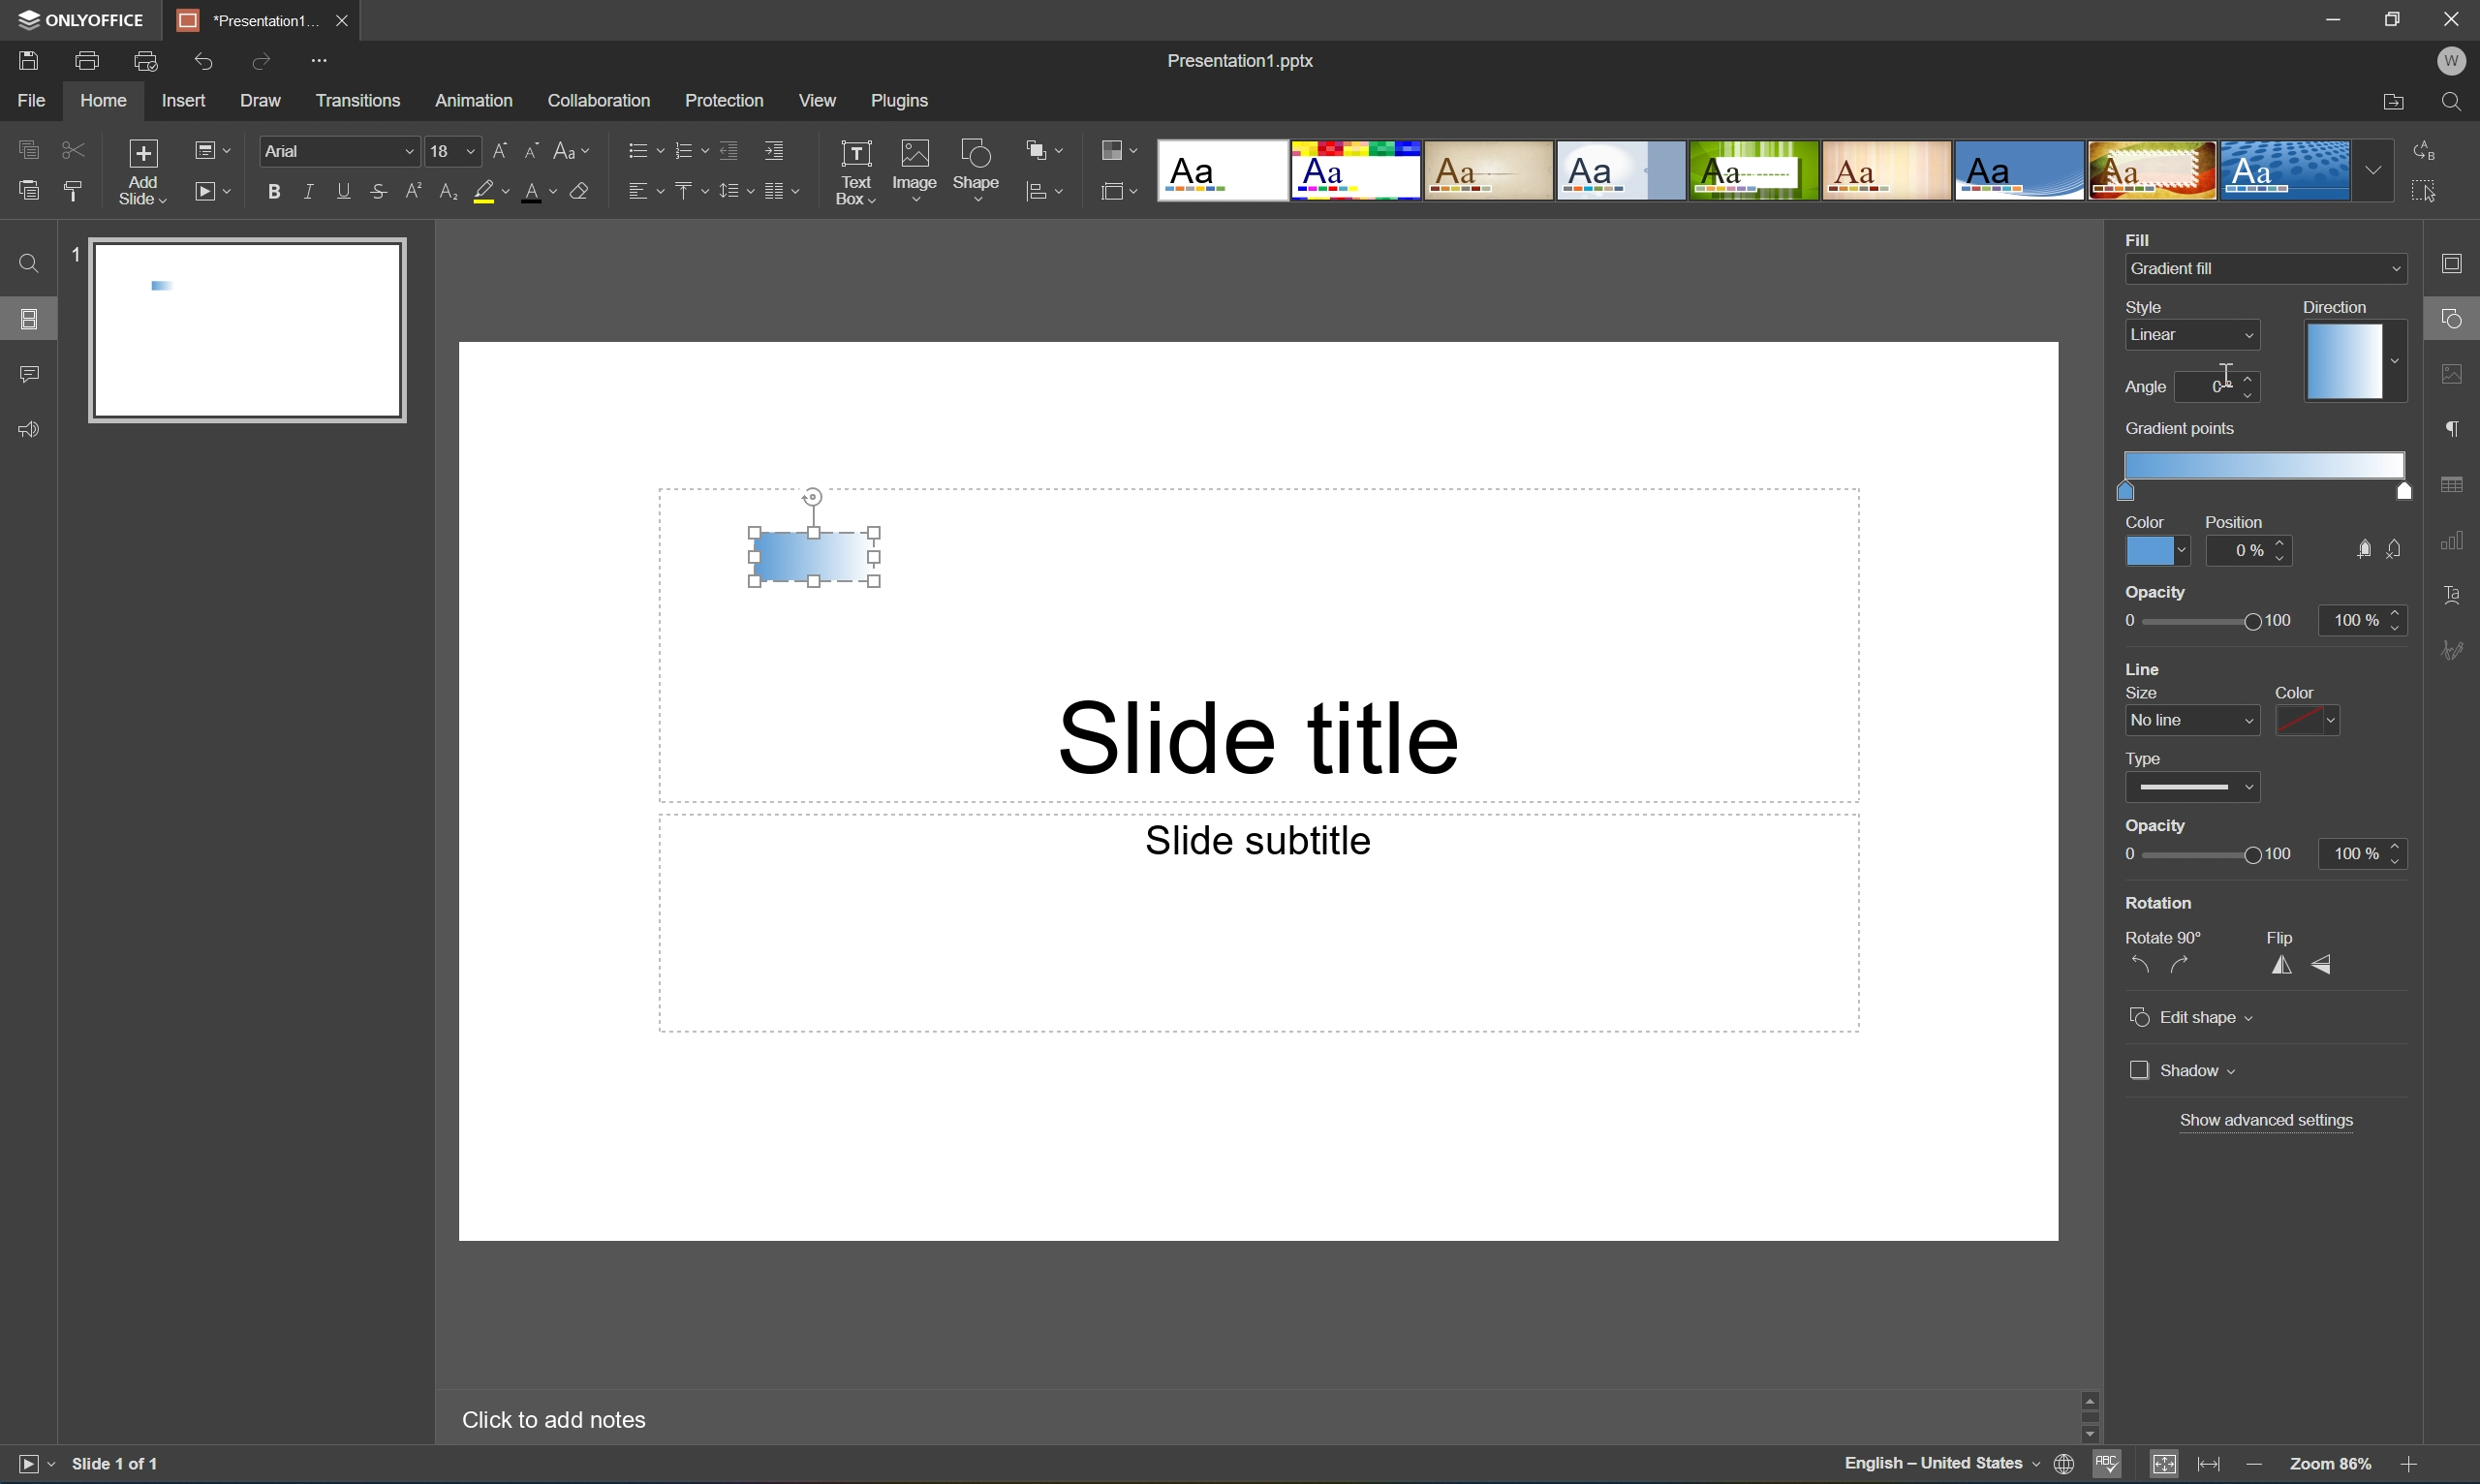 The height and width of the screenshot is (1484, 2480). Describe the element at coordinates (2407, 1389) in the screenshot. I see `Scroll Up` at that location.